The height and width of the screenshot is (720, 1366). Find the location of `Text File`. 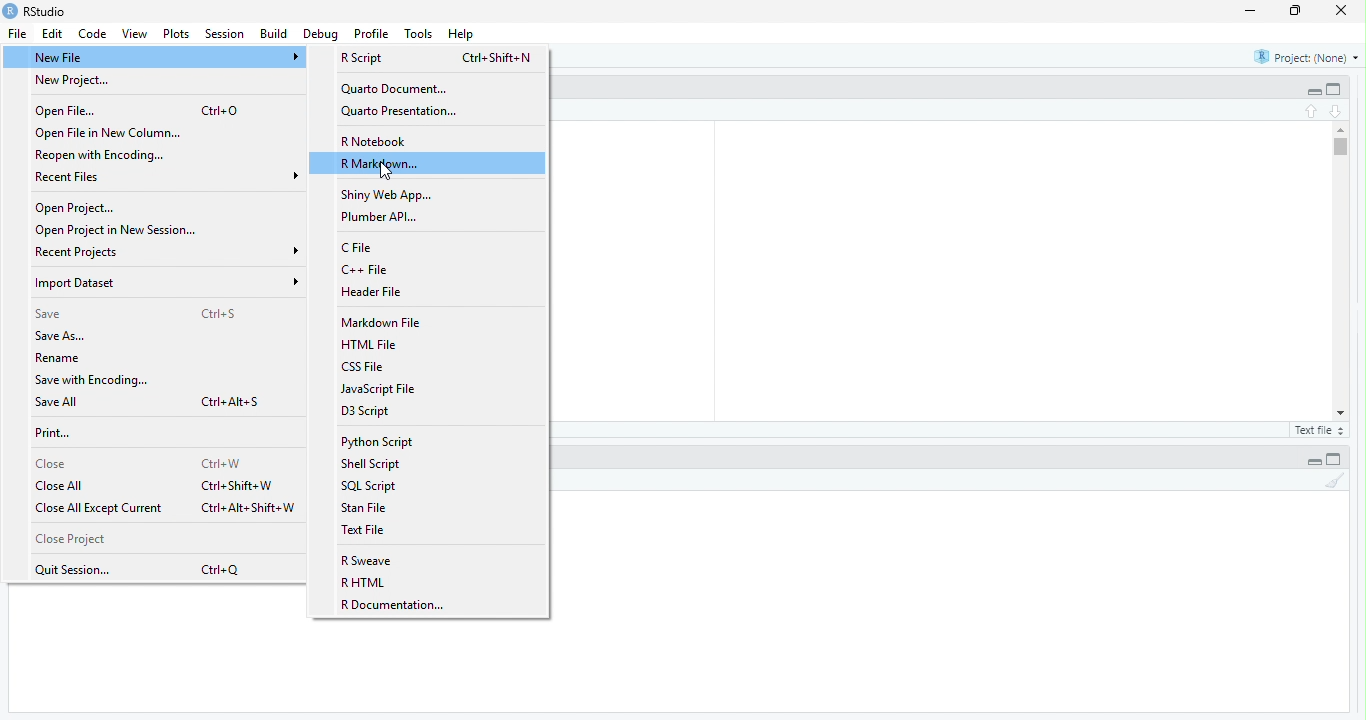

Text File is located at coordinates (367, 530).